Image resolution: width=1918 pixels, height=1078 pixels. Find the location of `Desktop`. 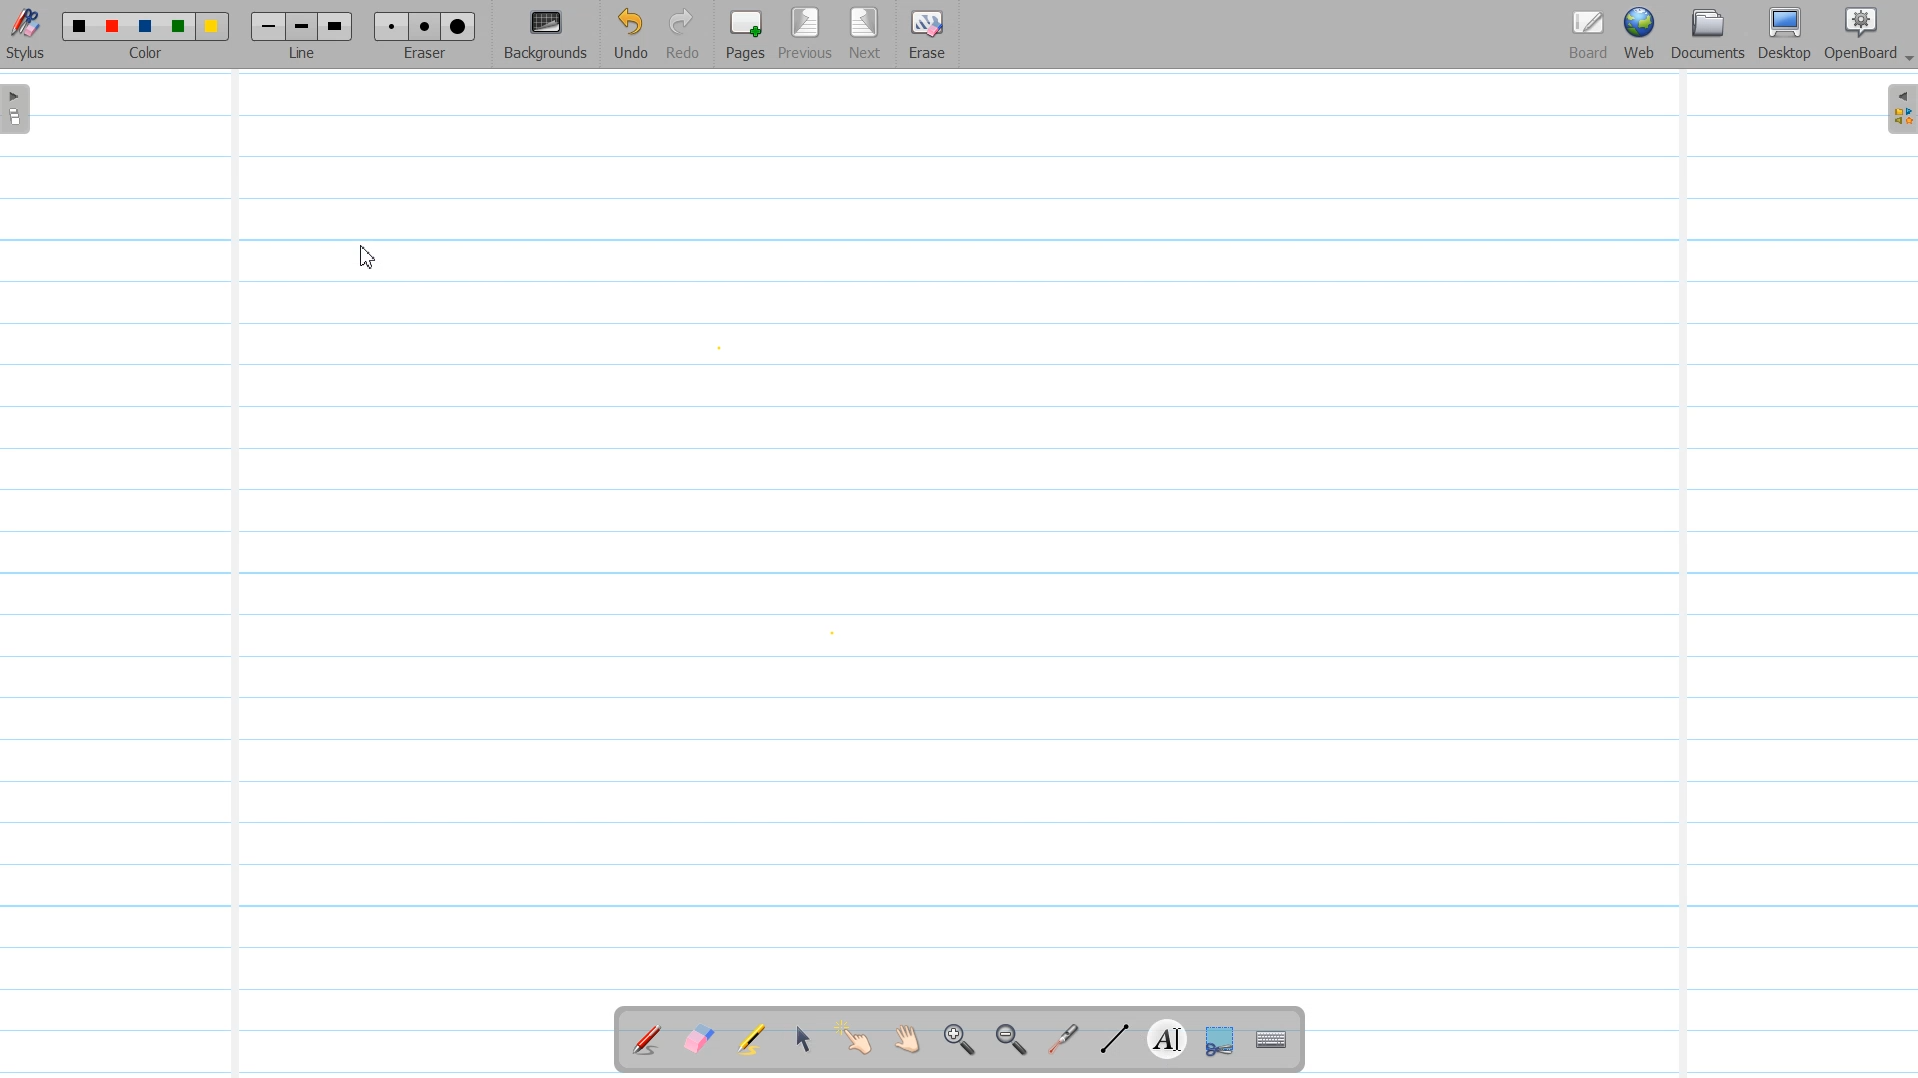

Desktop is located at coordinates (1784, 35).